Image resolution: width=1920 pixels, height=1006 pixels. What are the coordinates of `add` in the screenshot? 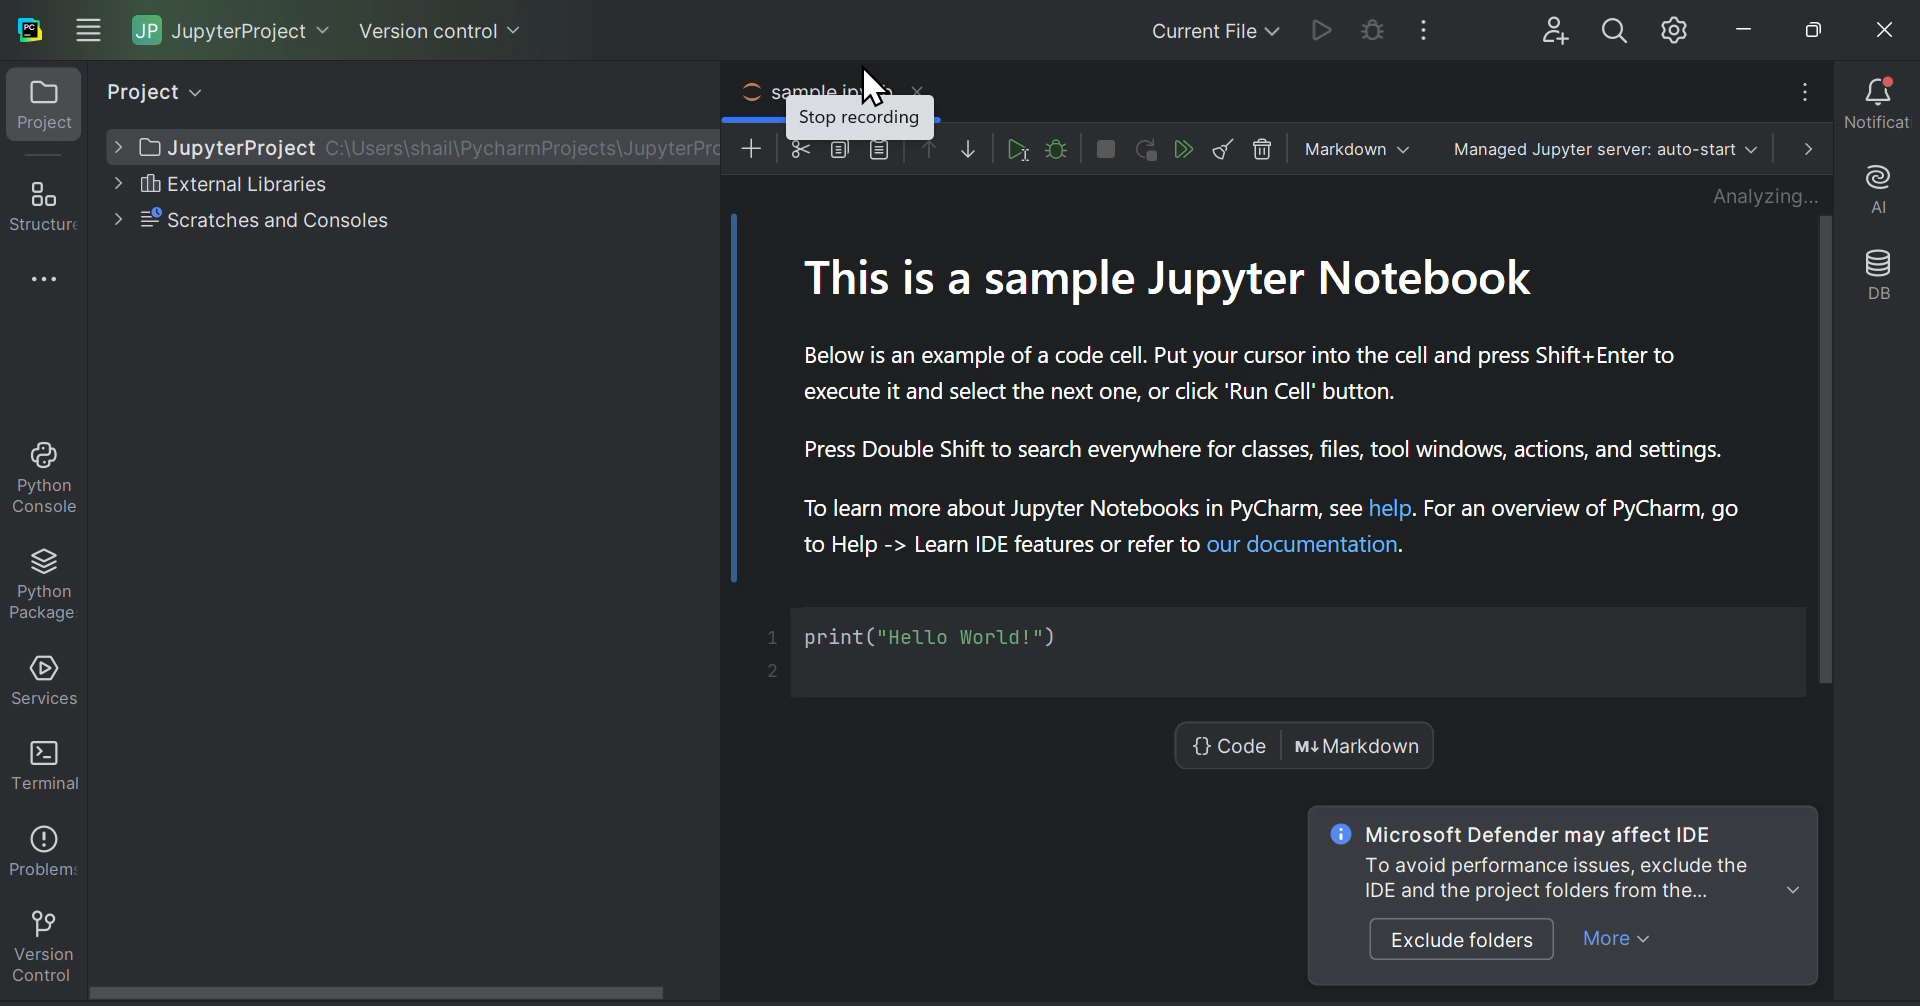 It's located at (754, 150).